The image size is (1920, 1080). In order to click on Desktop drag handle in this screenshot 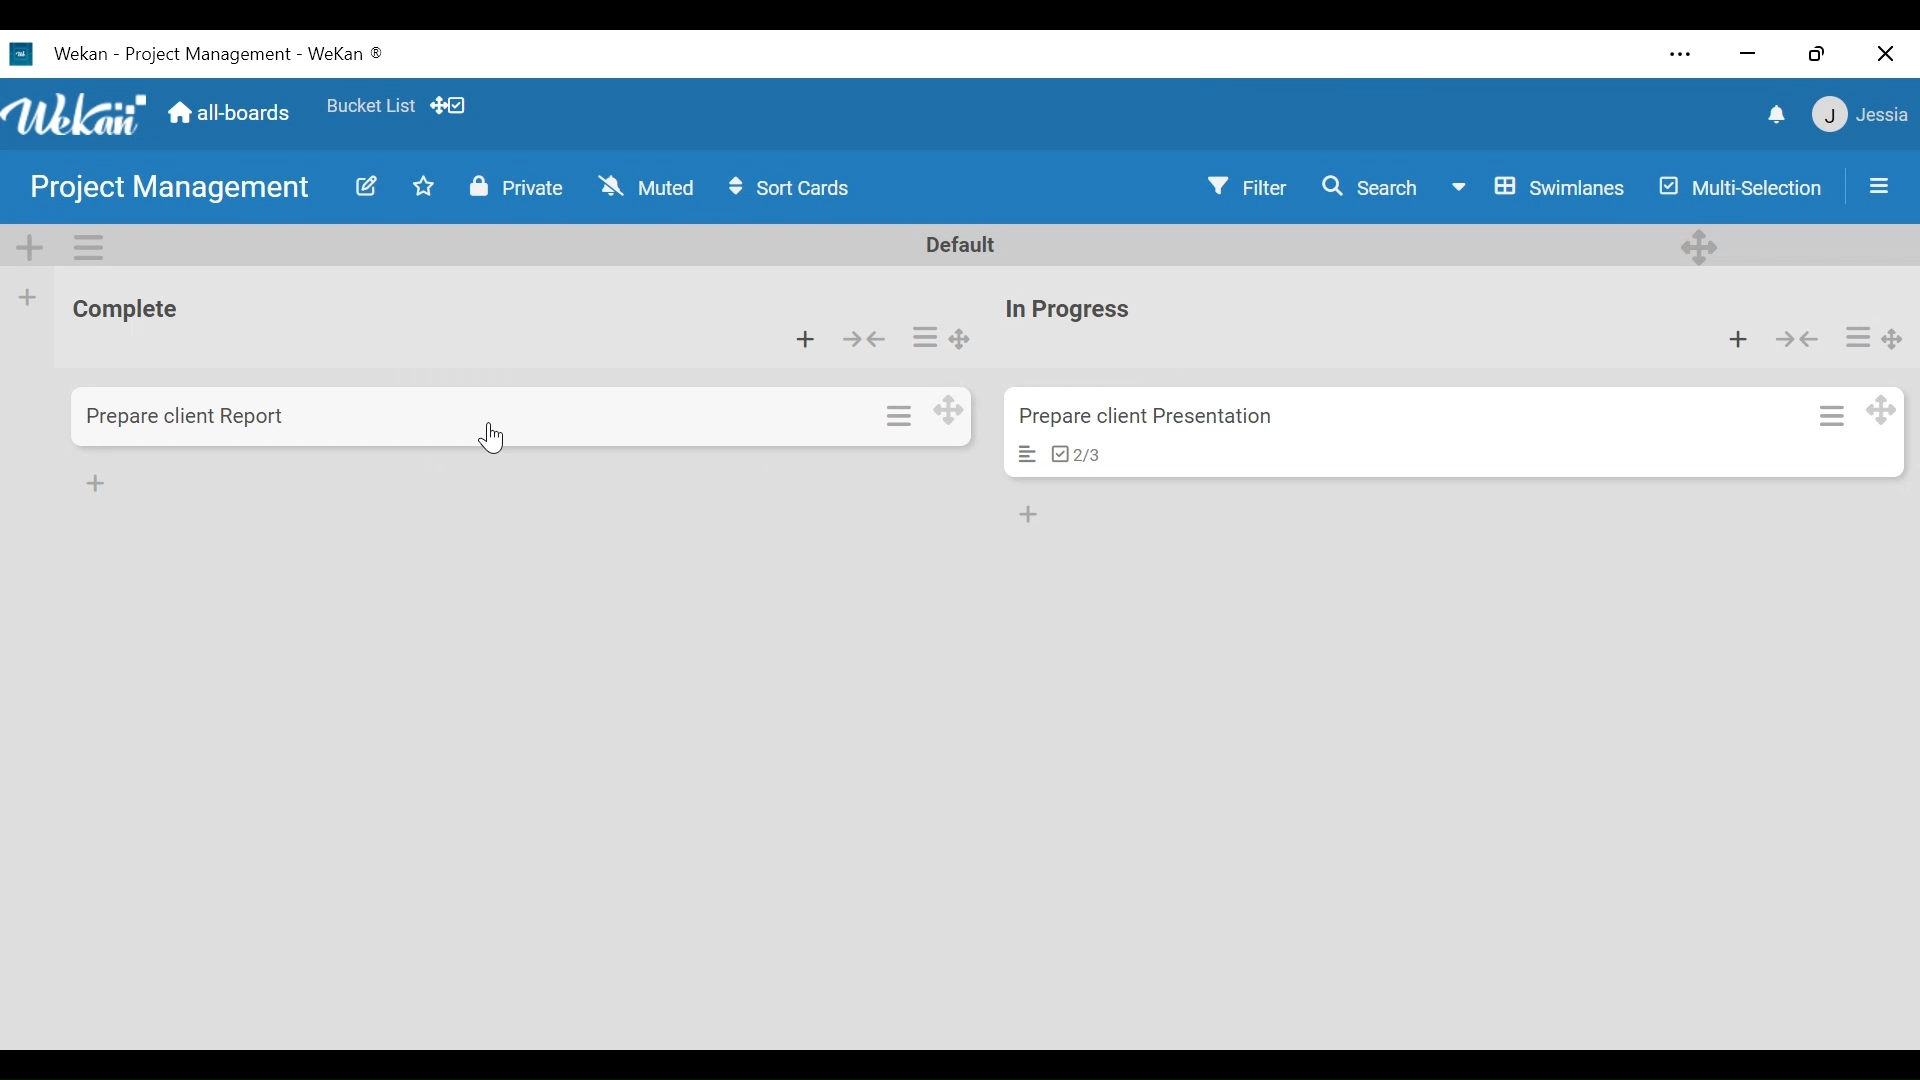, I will do `click(1882, 407)`.